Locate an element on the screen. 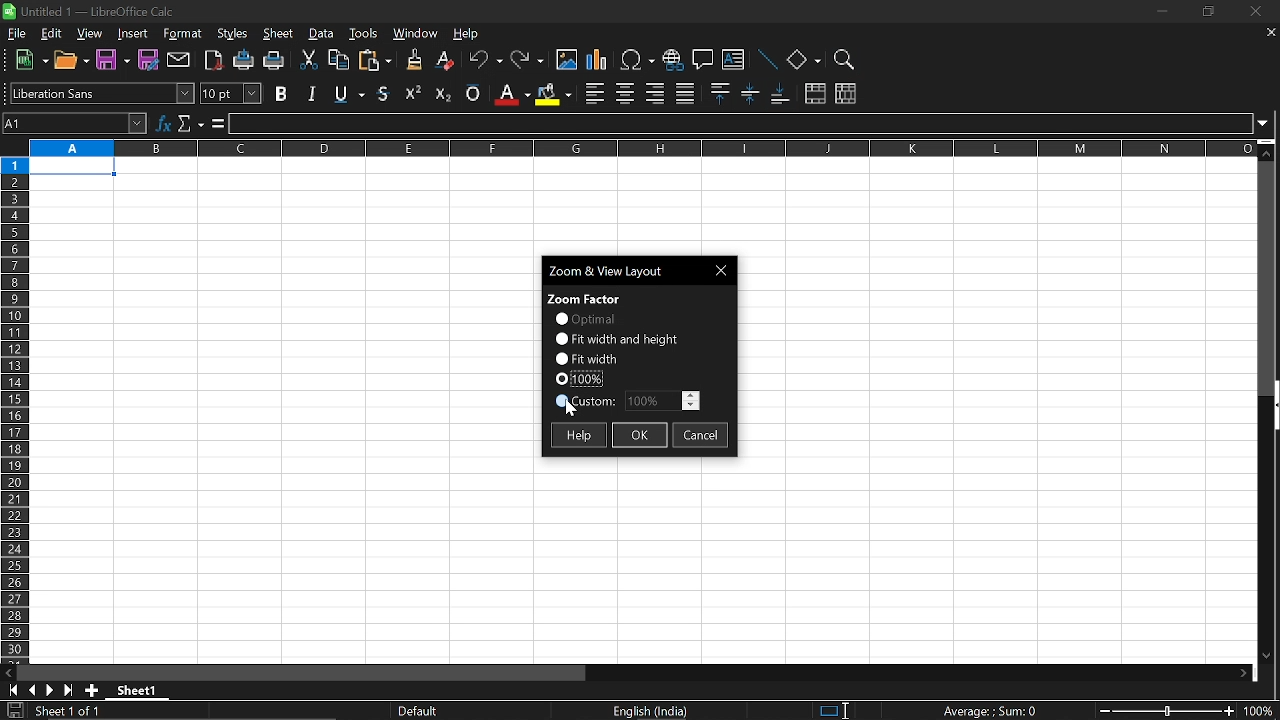 The width and height of the screenshot is (1280, 720). optional is located at coordinates (584, 319).